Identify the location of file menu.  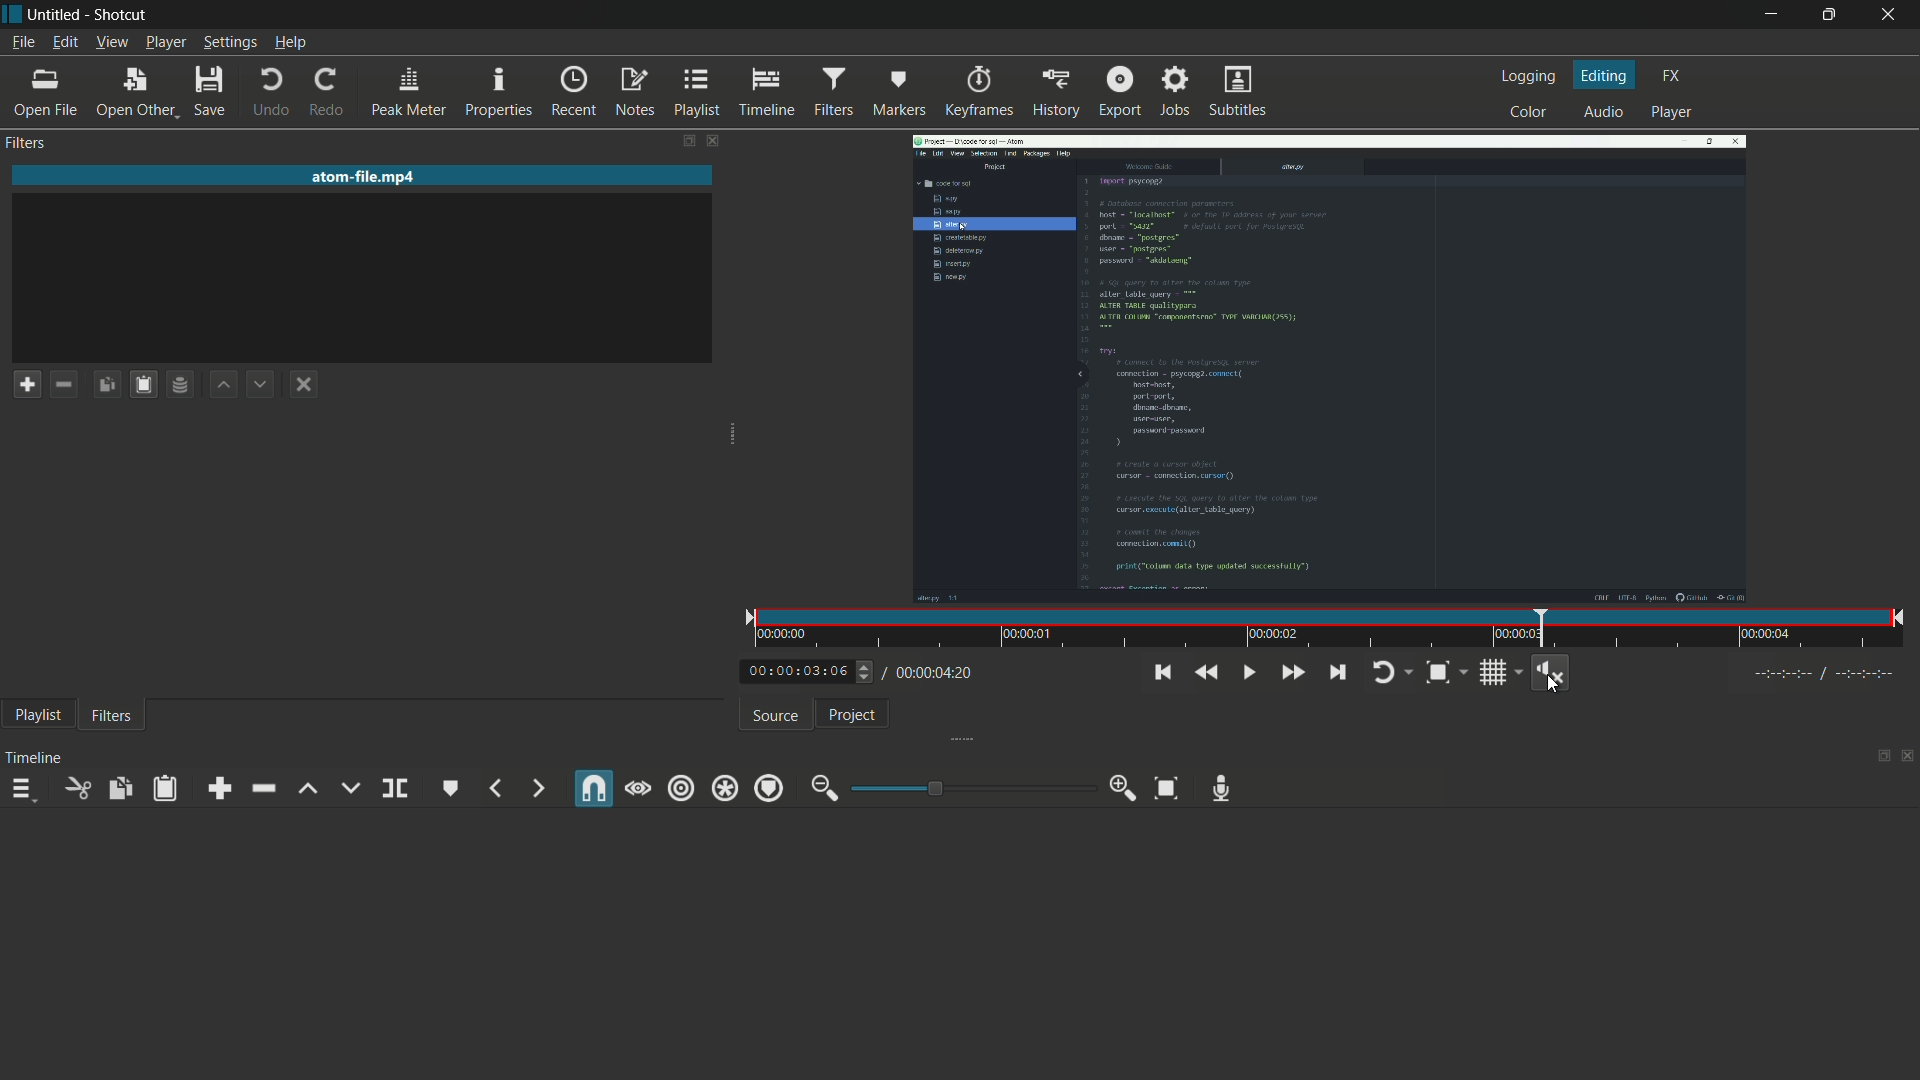
(20, 41).